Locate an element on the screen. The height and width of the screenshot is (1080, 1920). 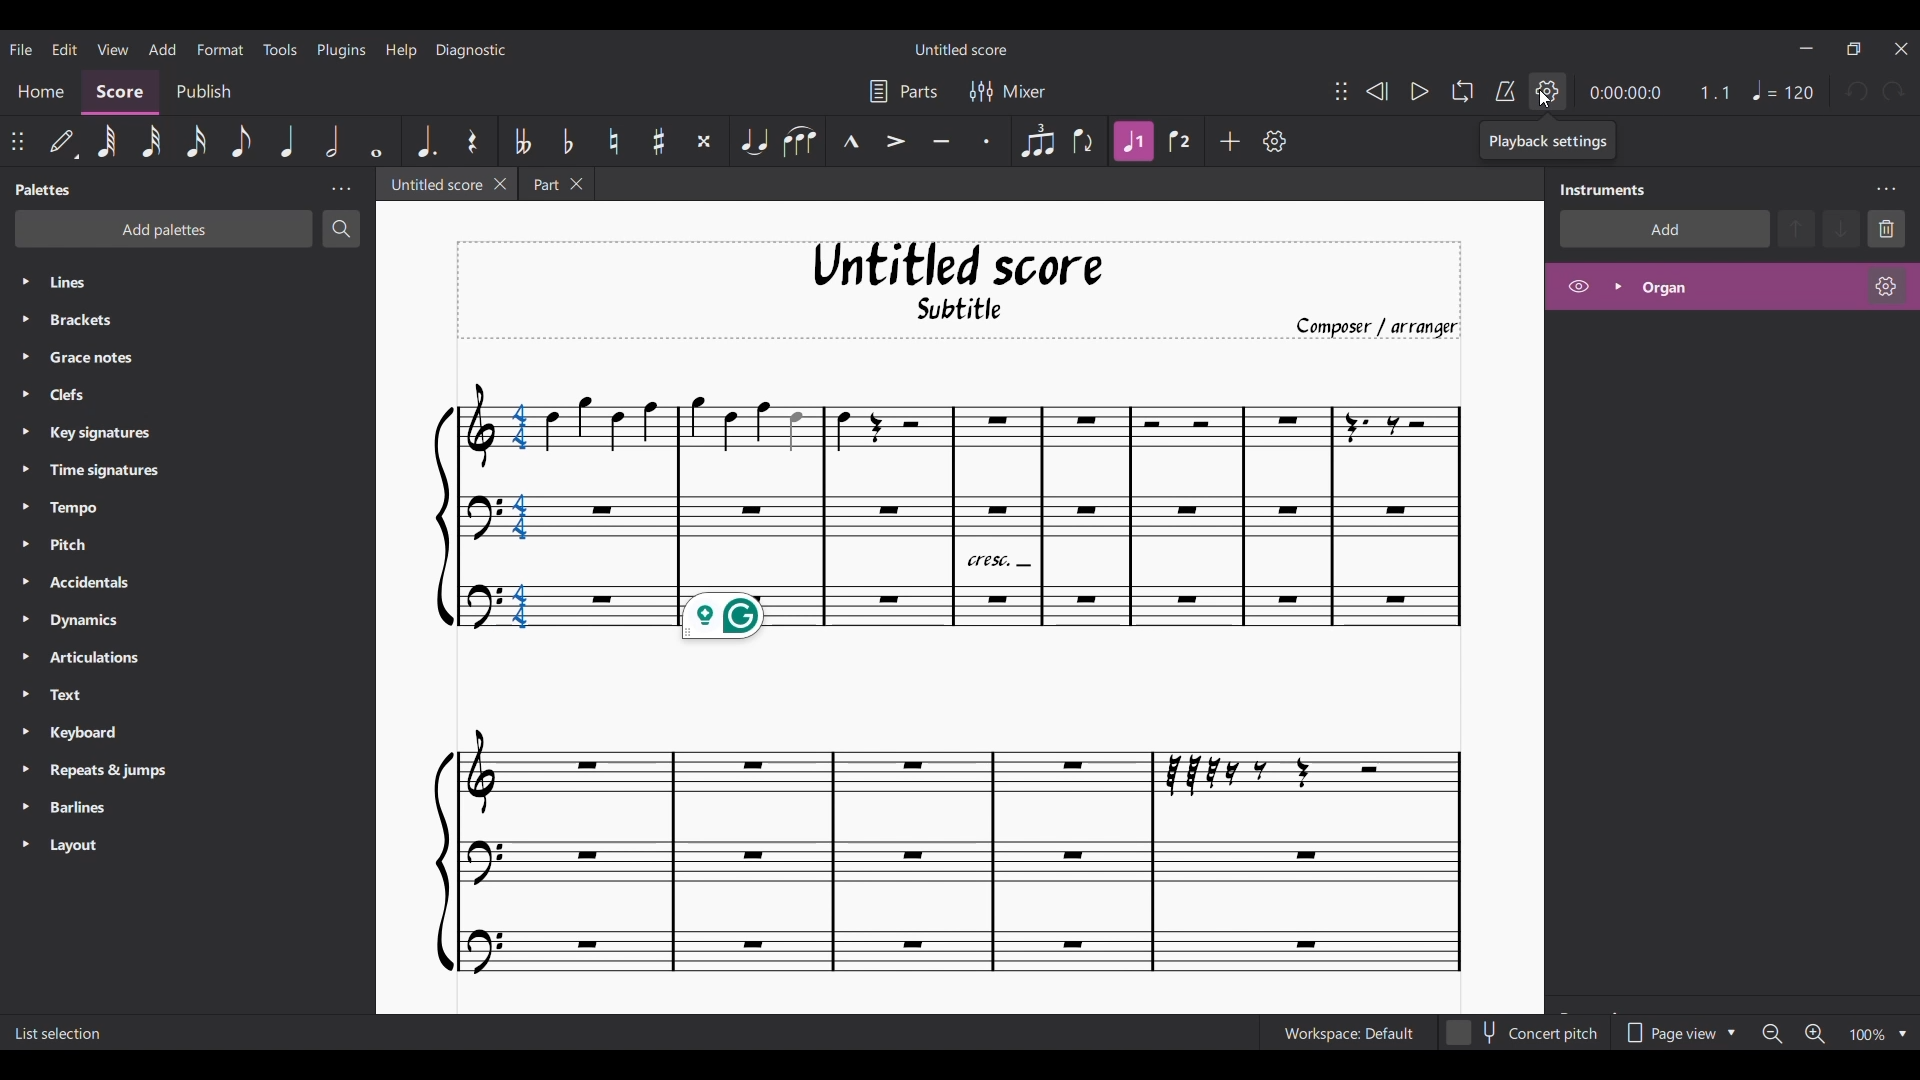
Grammarly extension is located at coordinates (723, 616).